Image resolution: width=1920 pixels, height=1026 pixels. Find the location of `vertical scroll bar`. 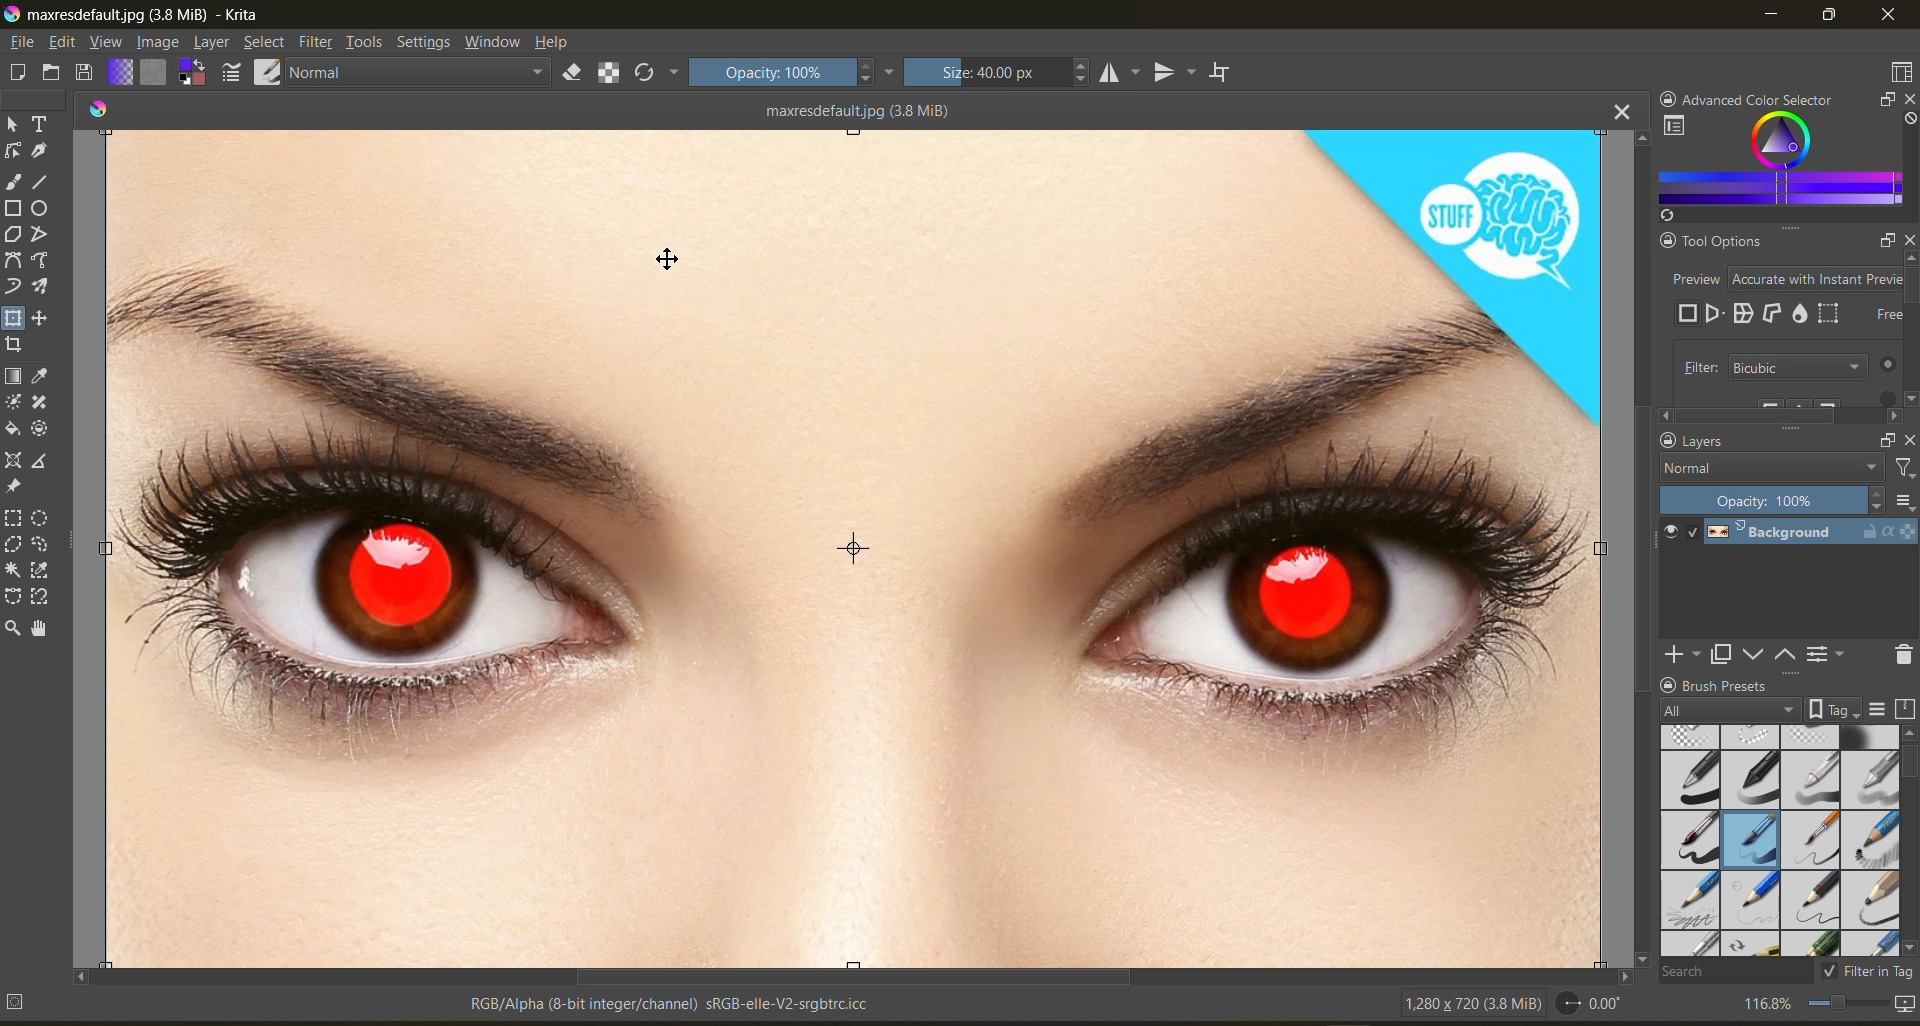

vertical scroll bar is located at coordinates (1637, 546).